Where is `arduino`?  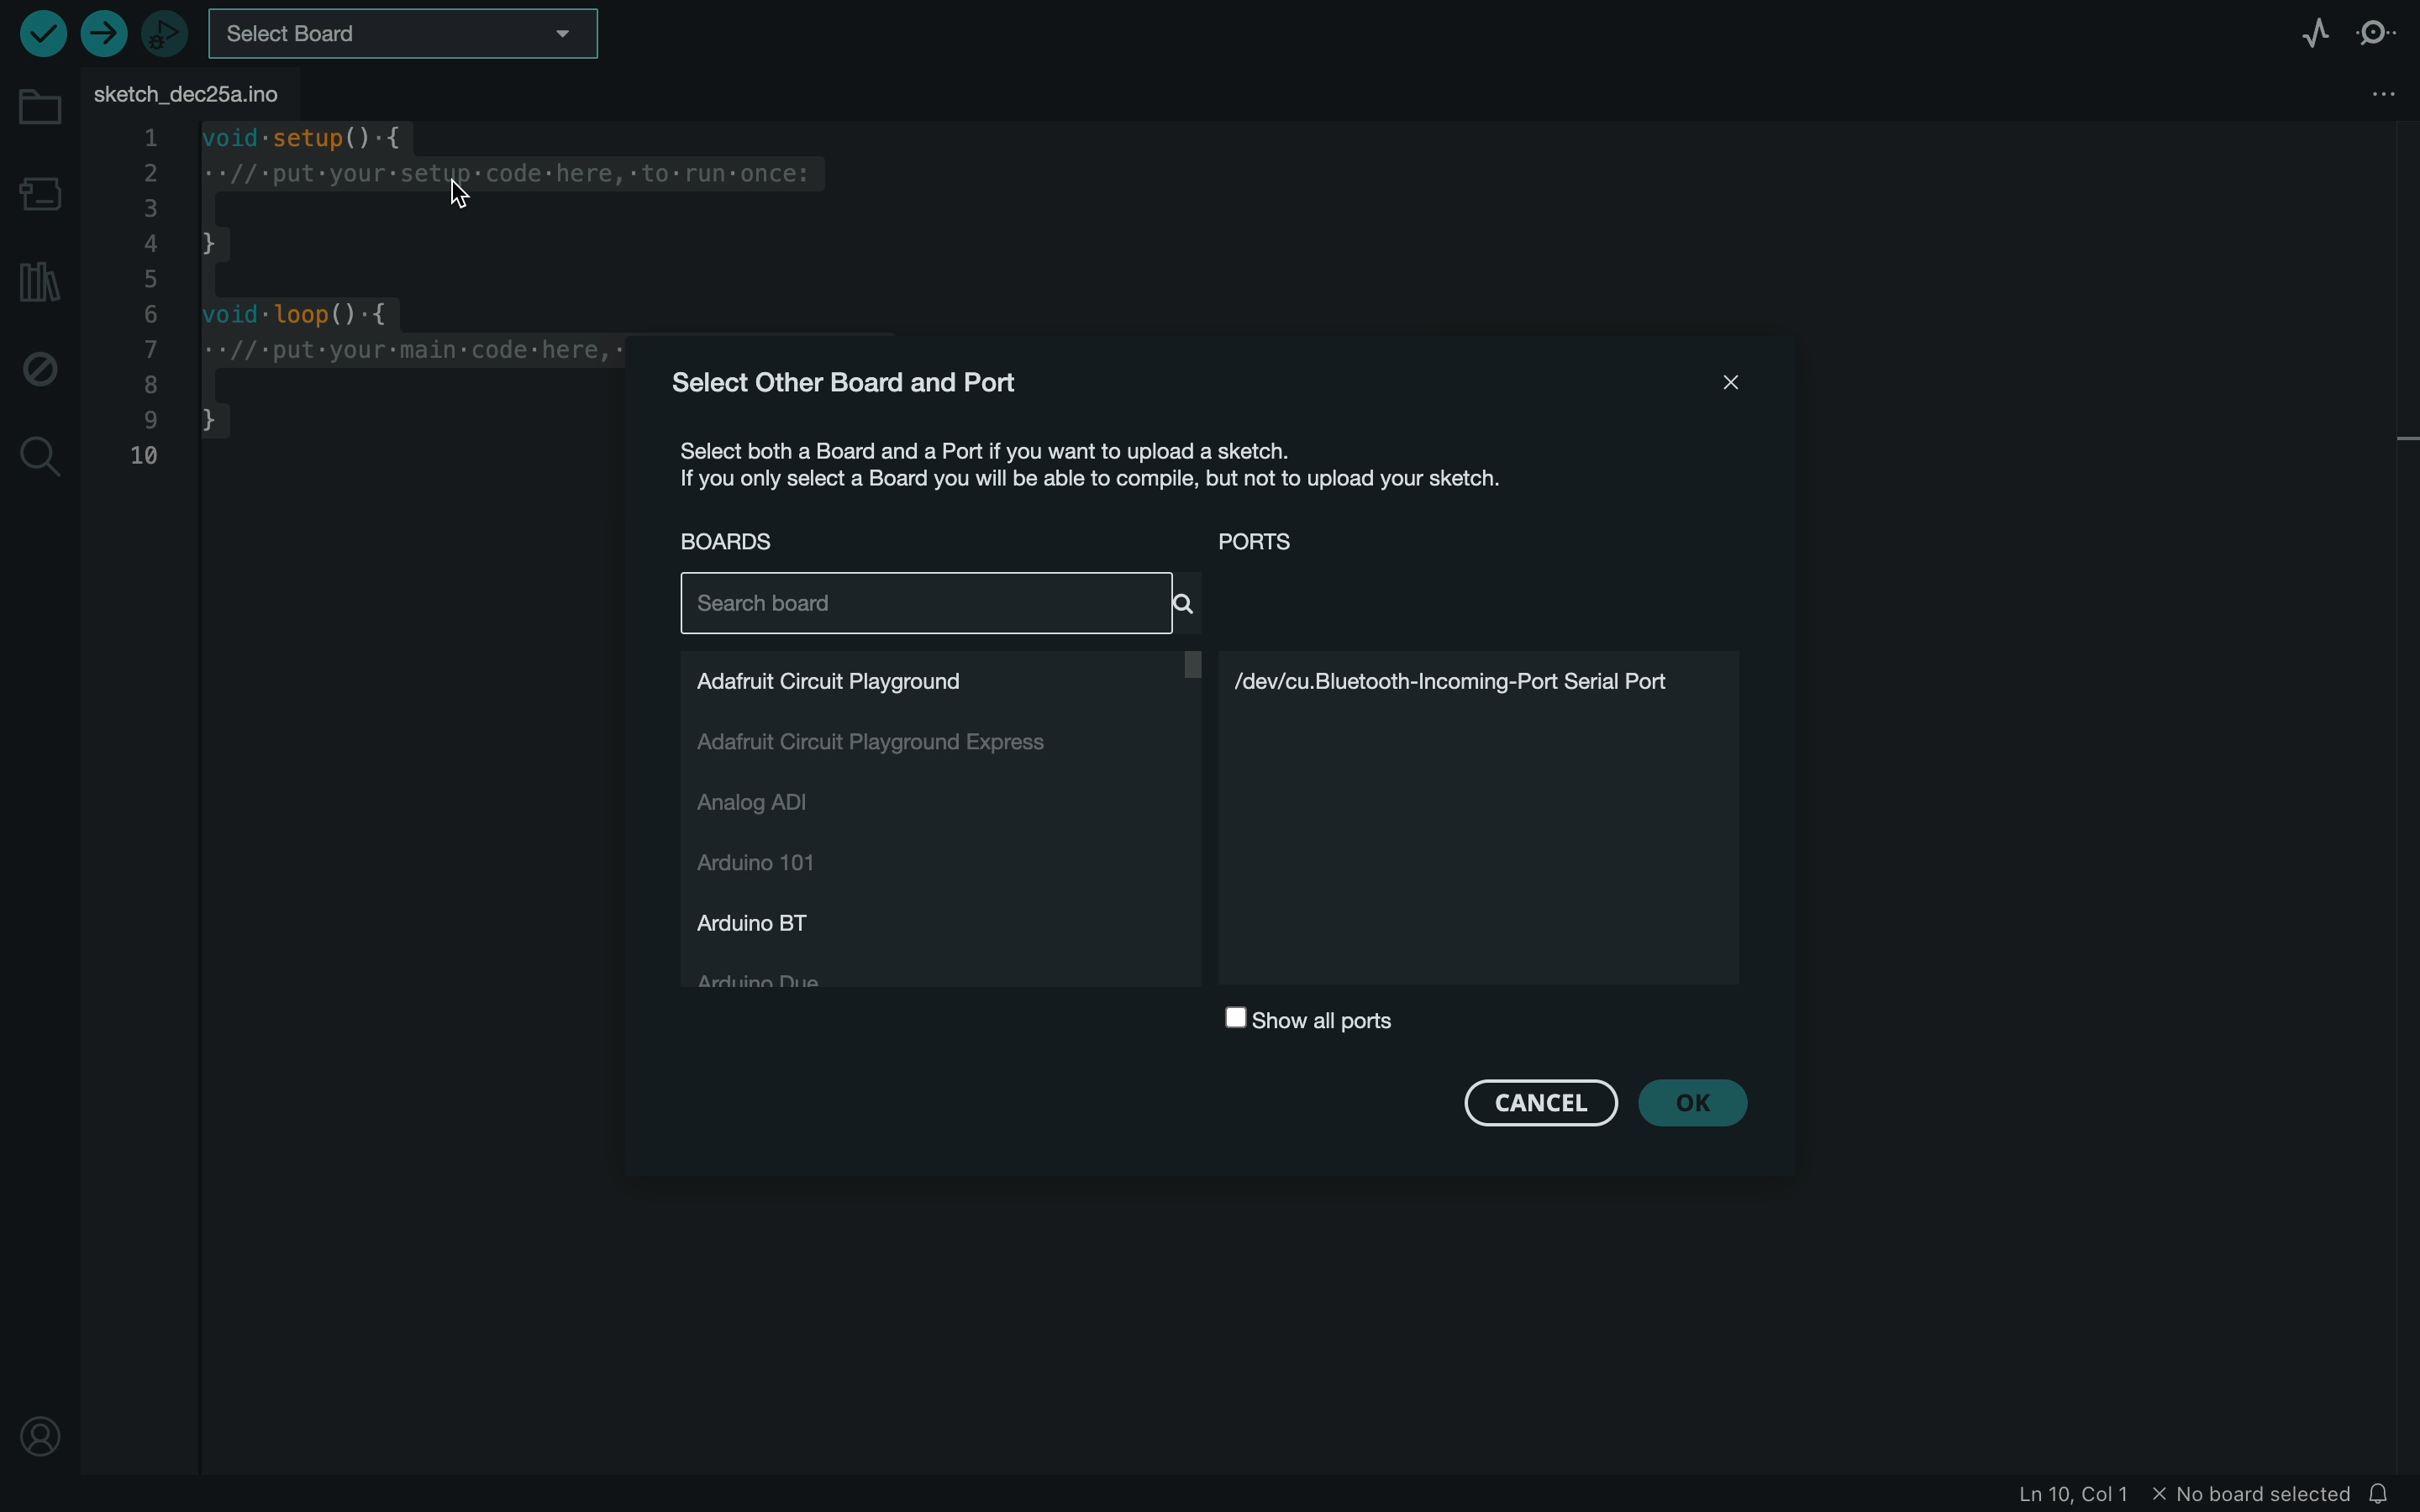 arduino is located at coordinates (782, 866).